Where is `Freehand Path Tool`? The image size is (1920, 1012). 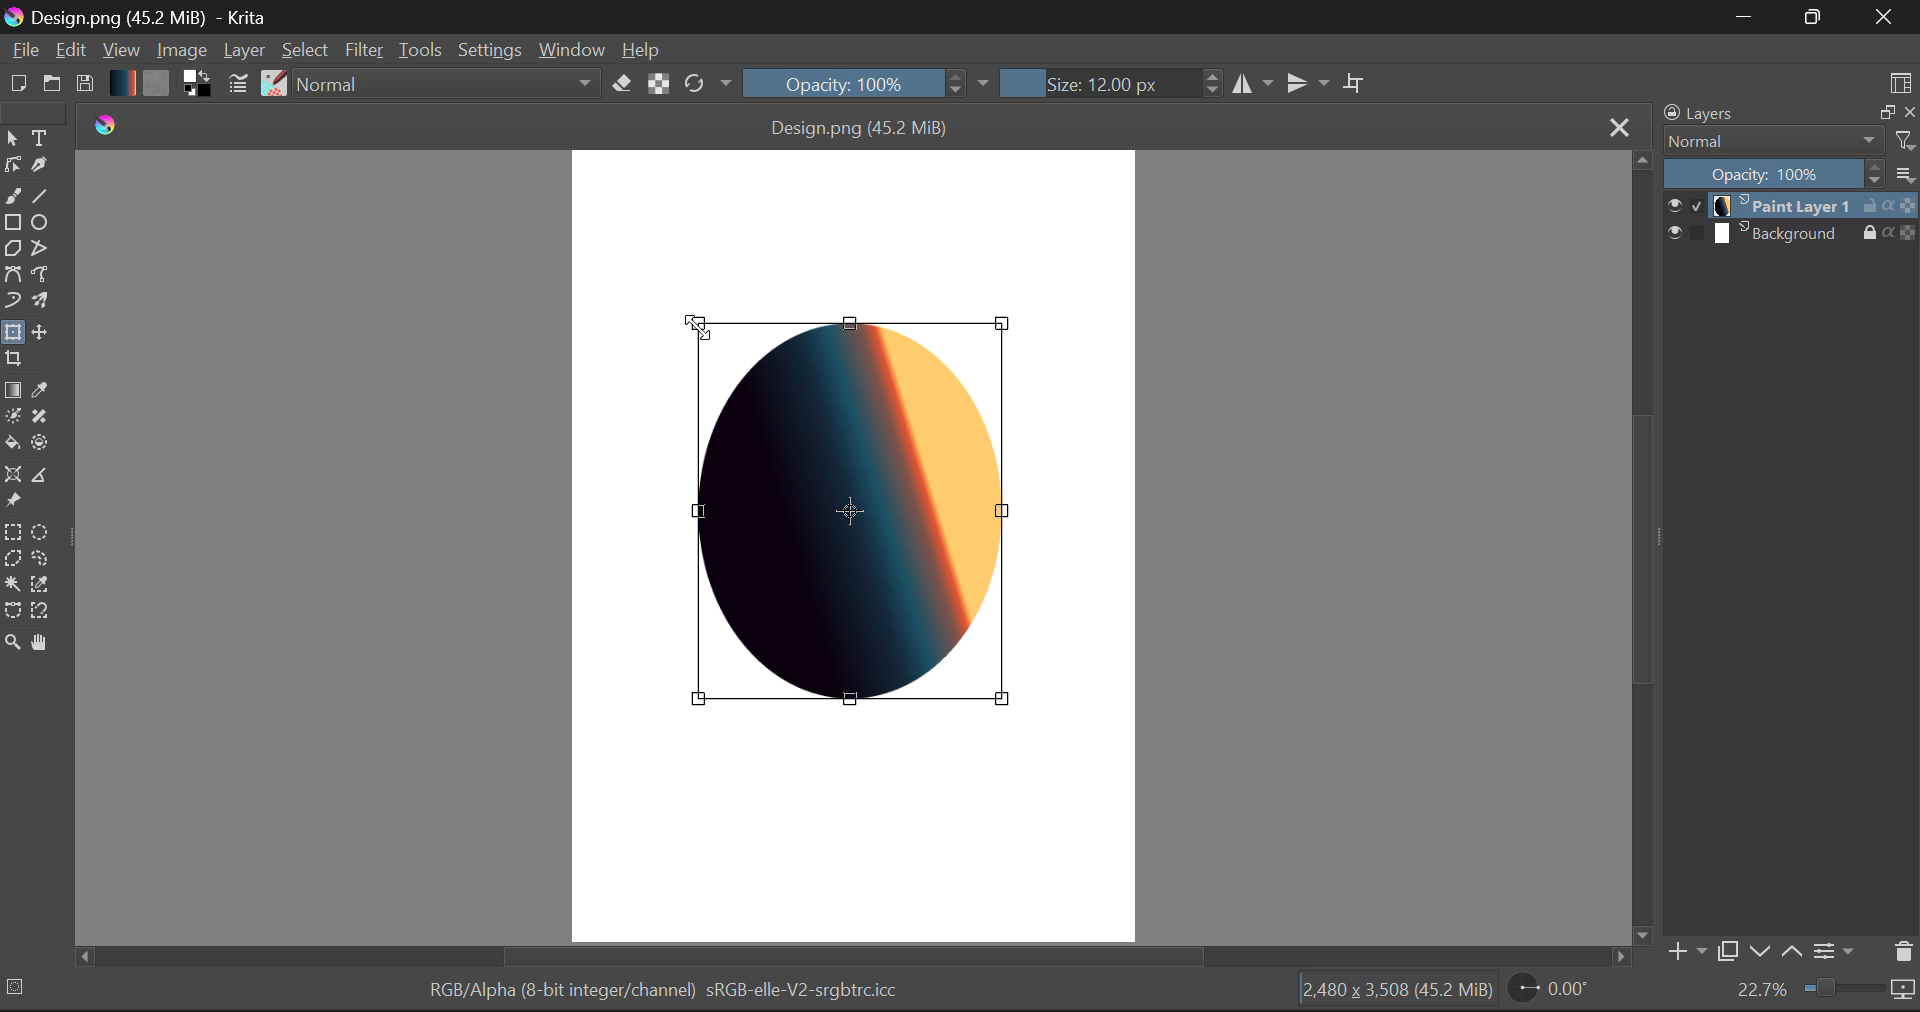
Freehand Path Tool is located at coordinates (41, 275).